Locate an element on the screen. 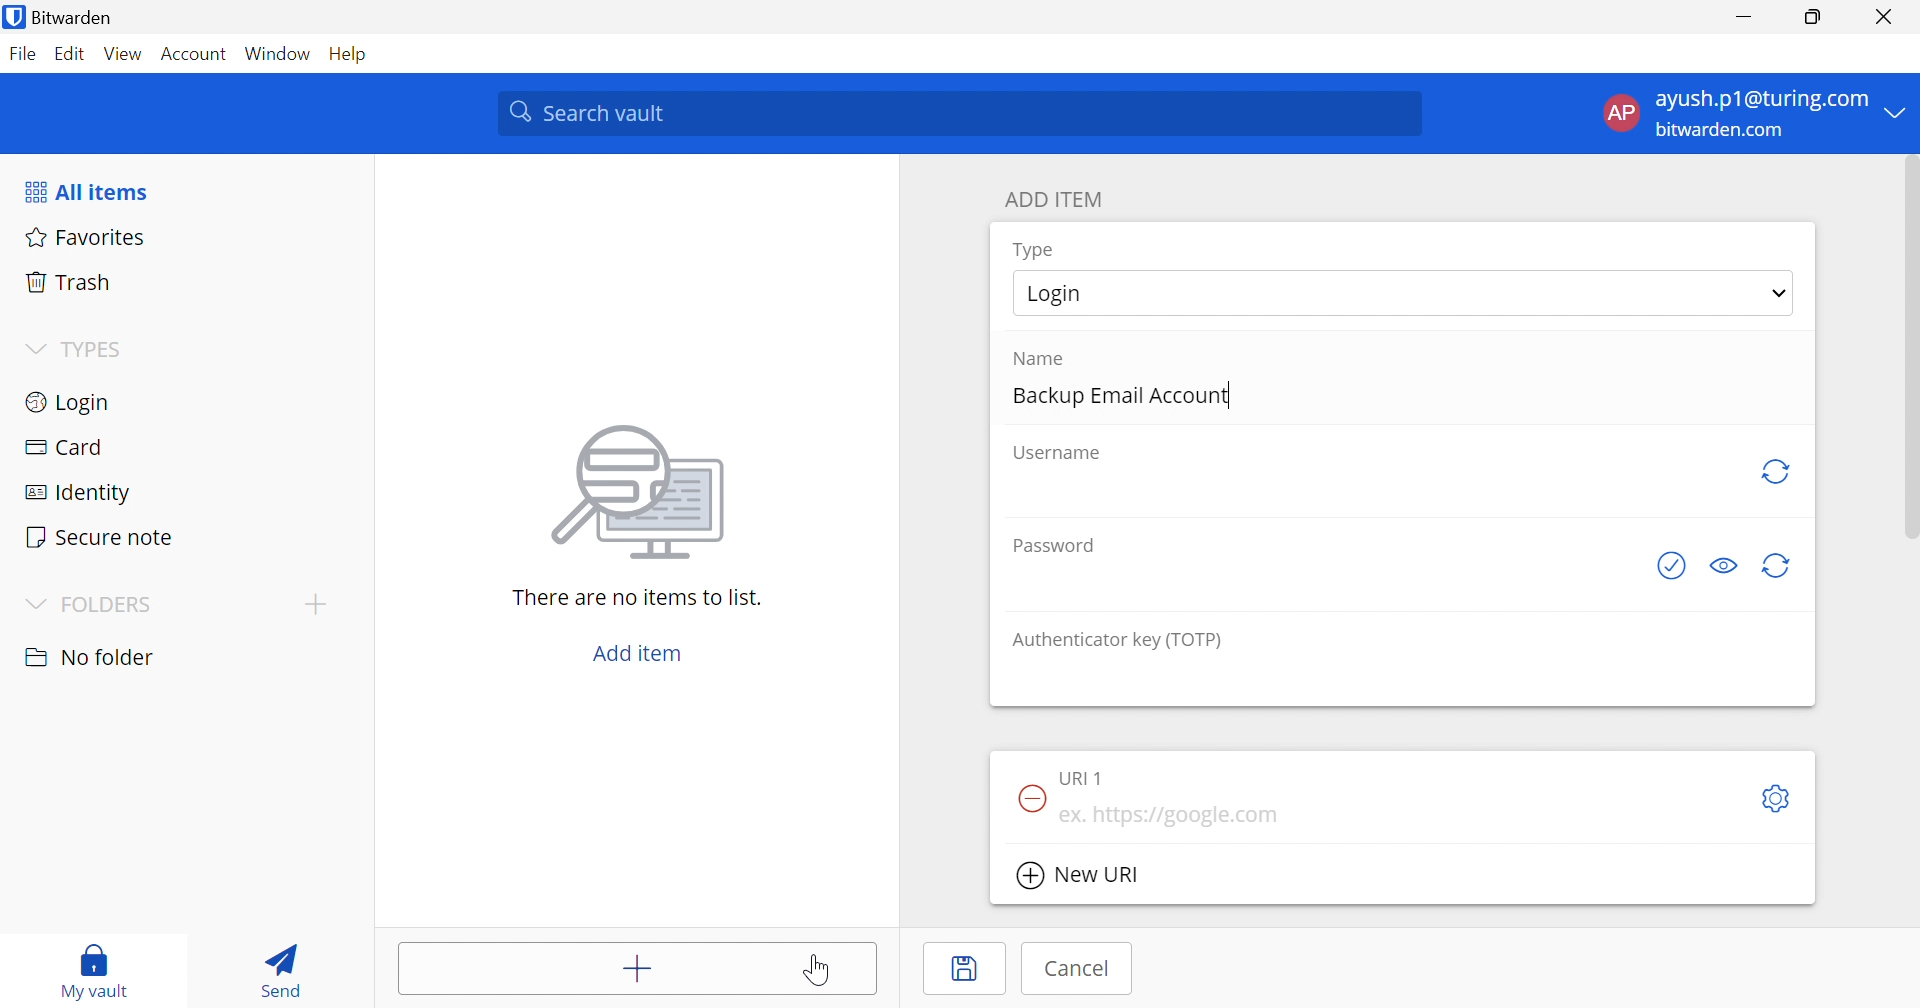 This screenshot has height=1008, width=1920. Generate password is located at coordinates (1781, 567).